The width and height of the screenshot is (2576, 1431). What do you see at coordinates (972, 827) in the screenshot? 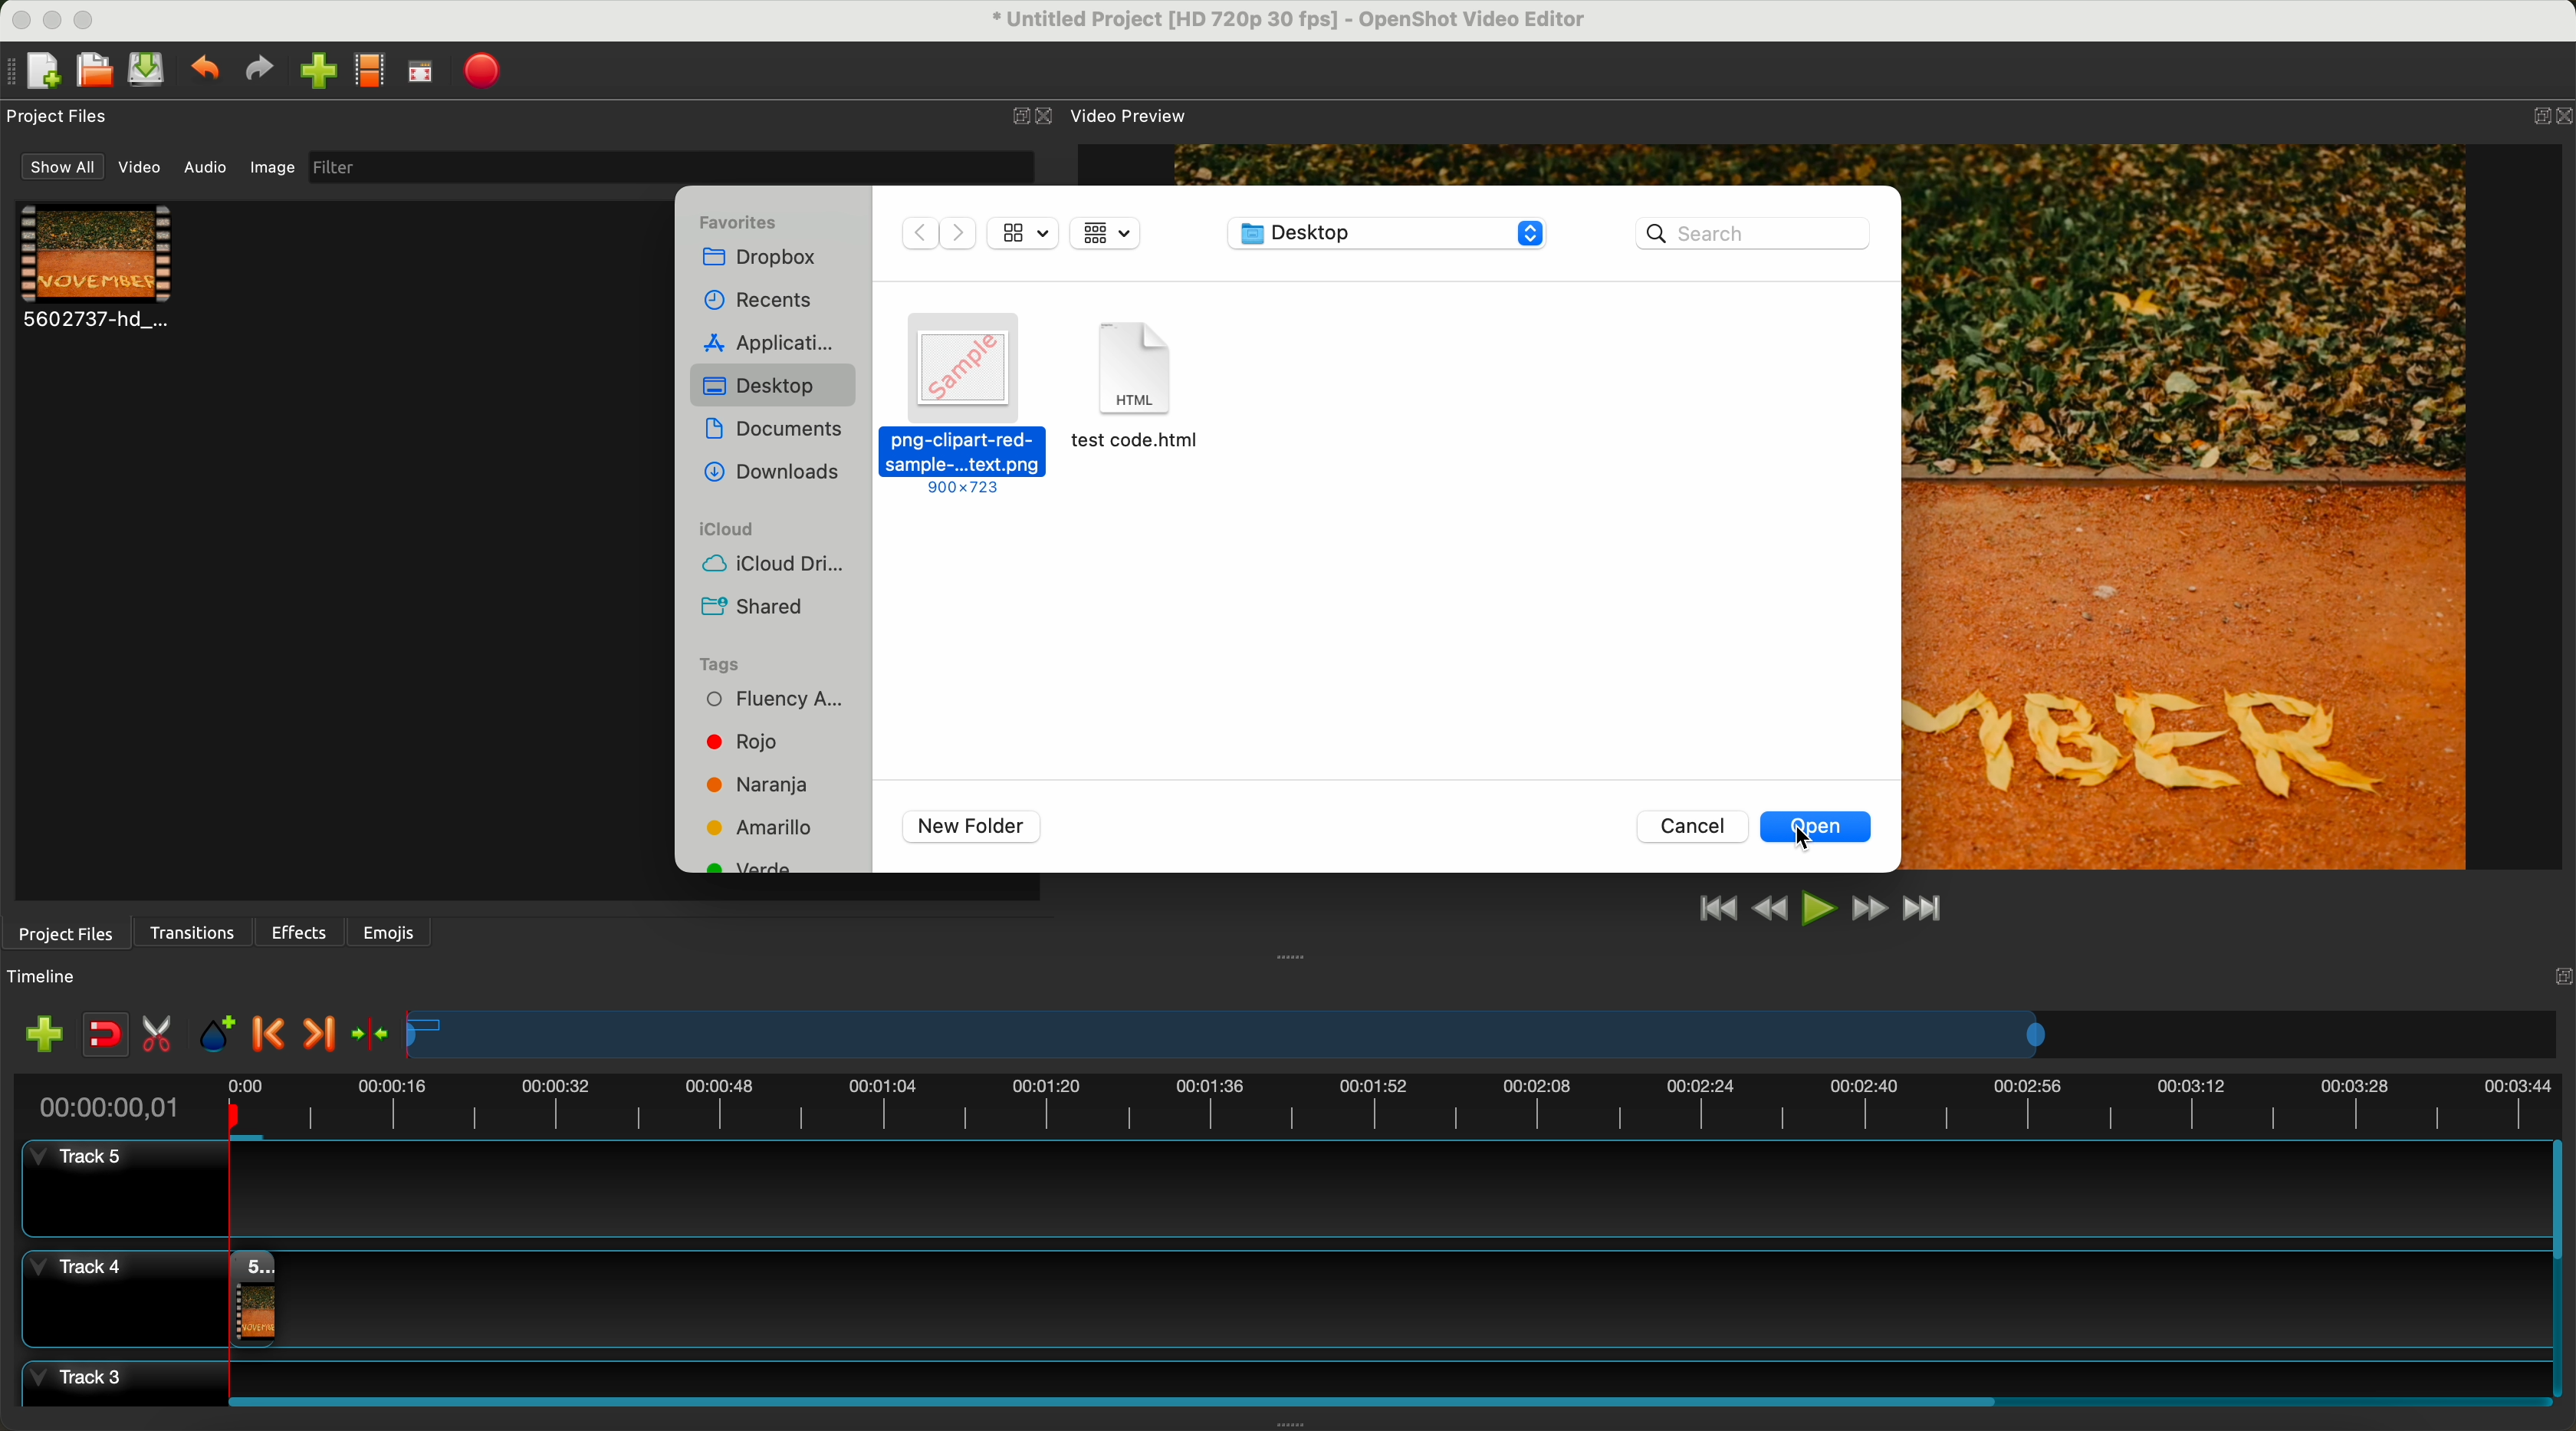
I see `new folder` at bounding box center [972, 827].